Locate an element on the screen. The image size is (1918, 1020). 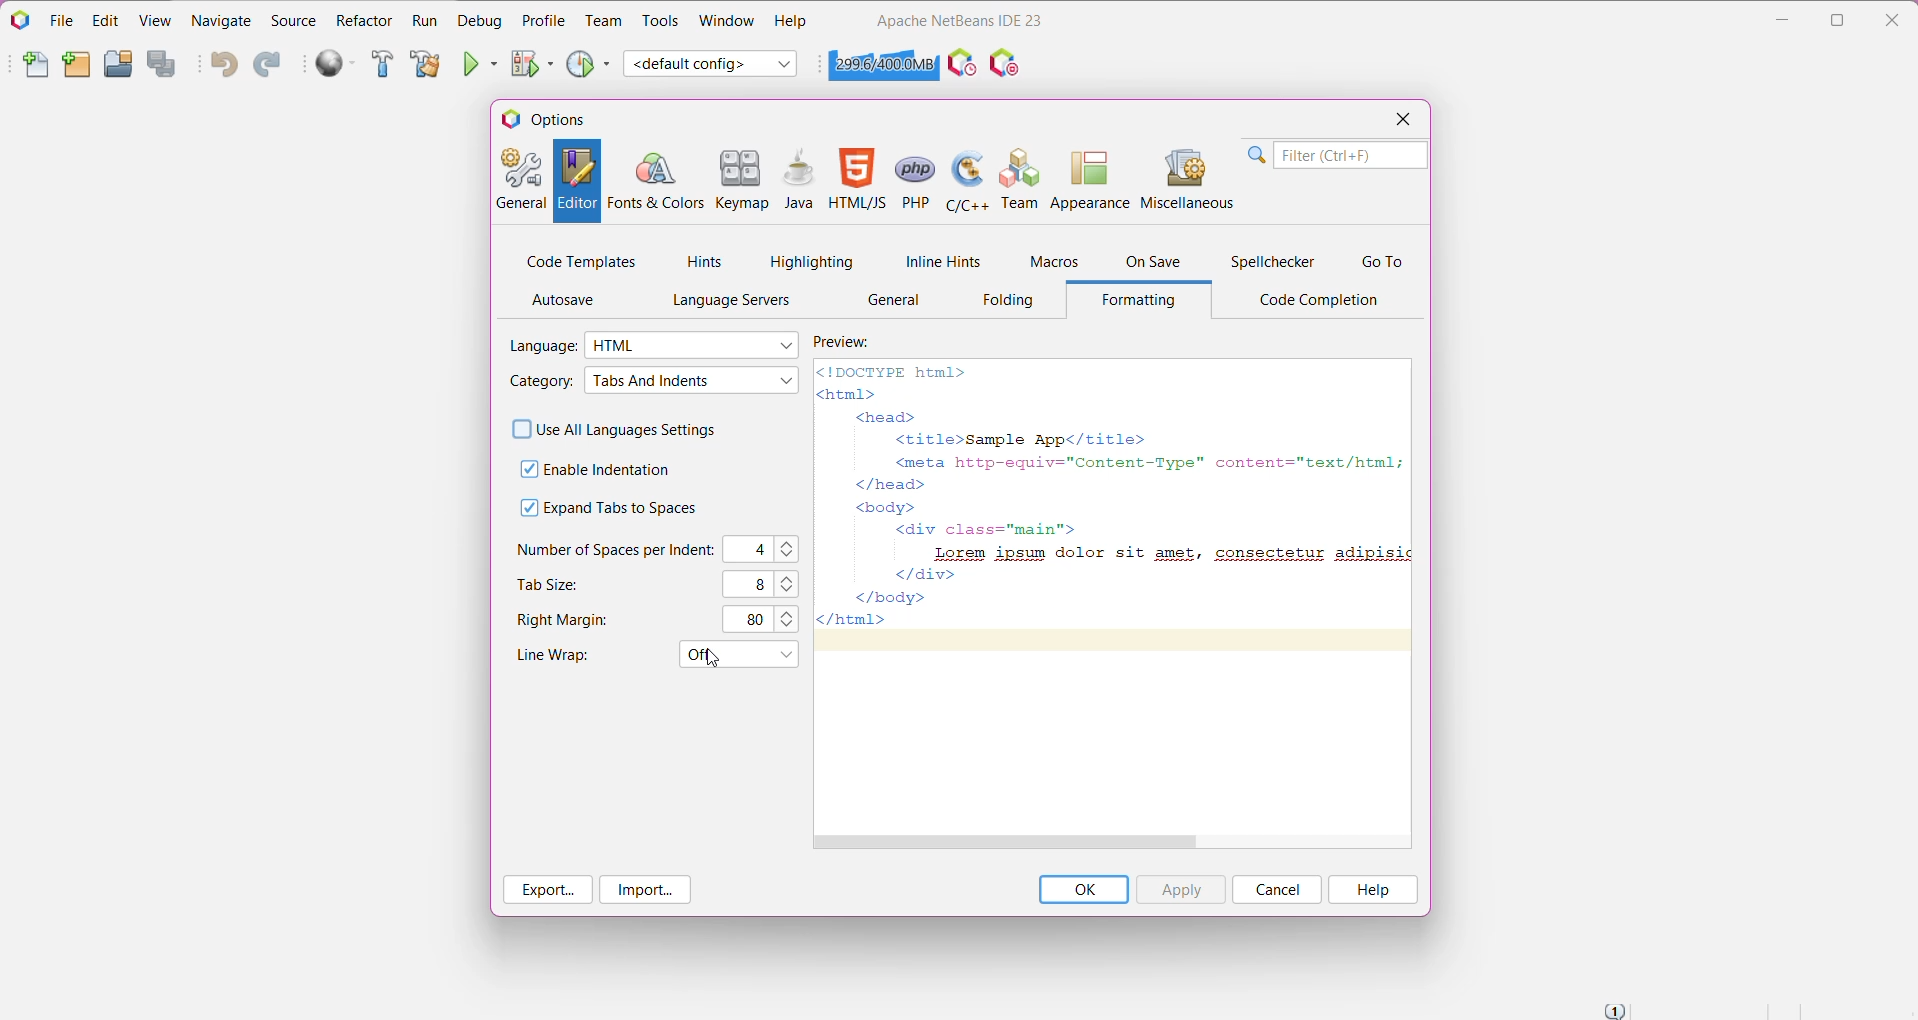
logo is located at coordinates (503, 121).